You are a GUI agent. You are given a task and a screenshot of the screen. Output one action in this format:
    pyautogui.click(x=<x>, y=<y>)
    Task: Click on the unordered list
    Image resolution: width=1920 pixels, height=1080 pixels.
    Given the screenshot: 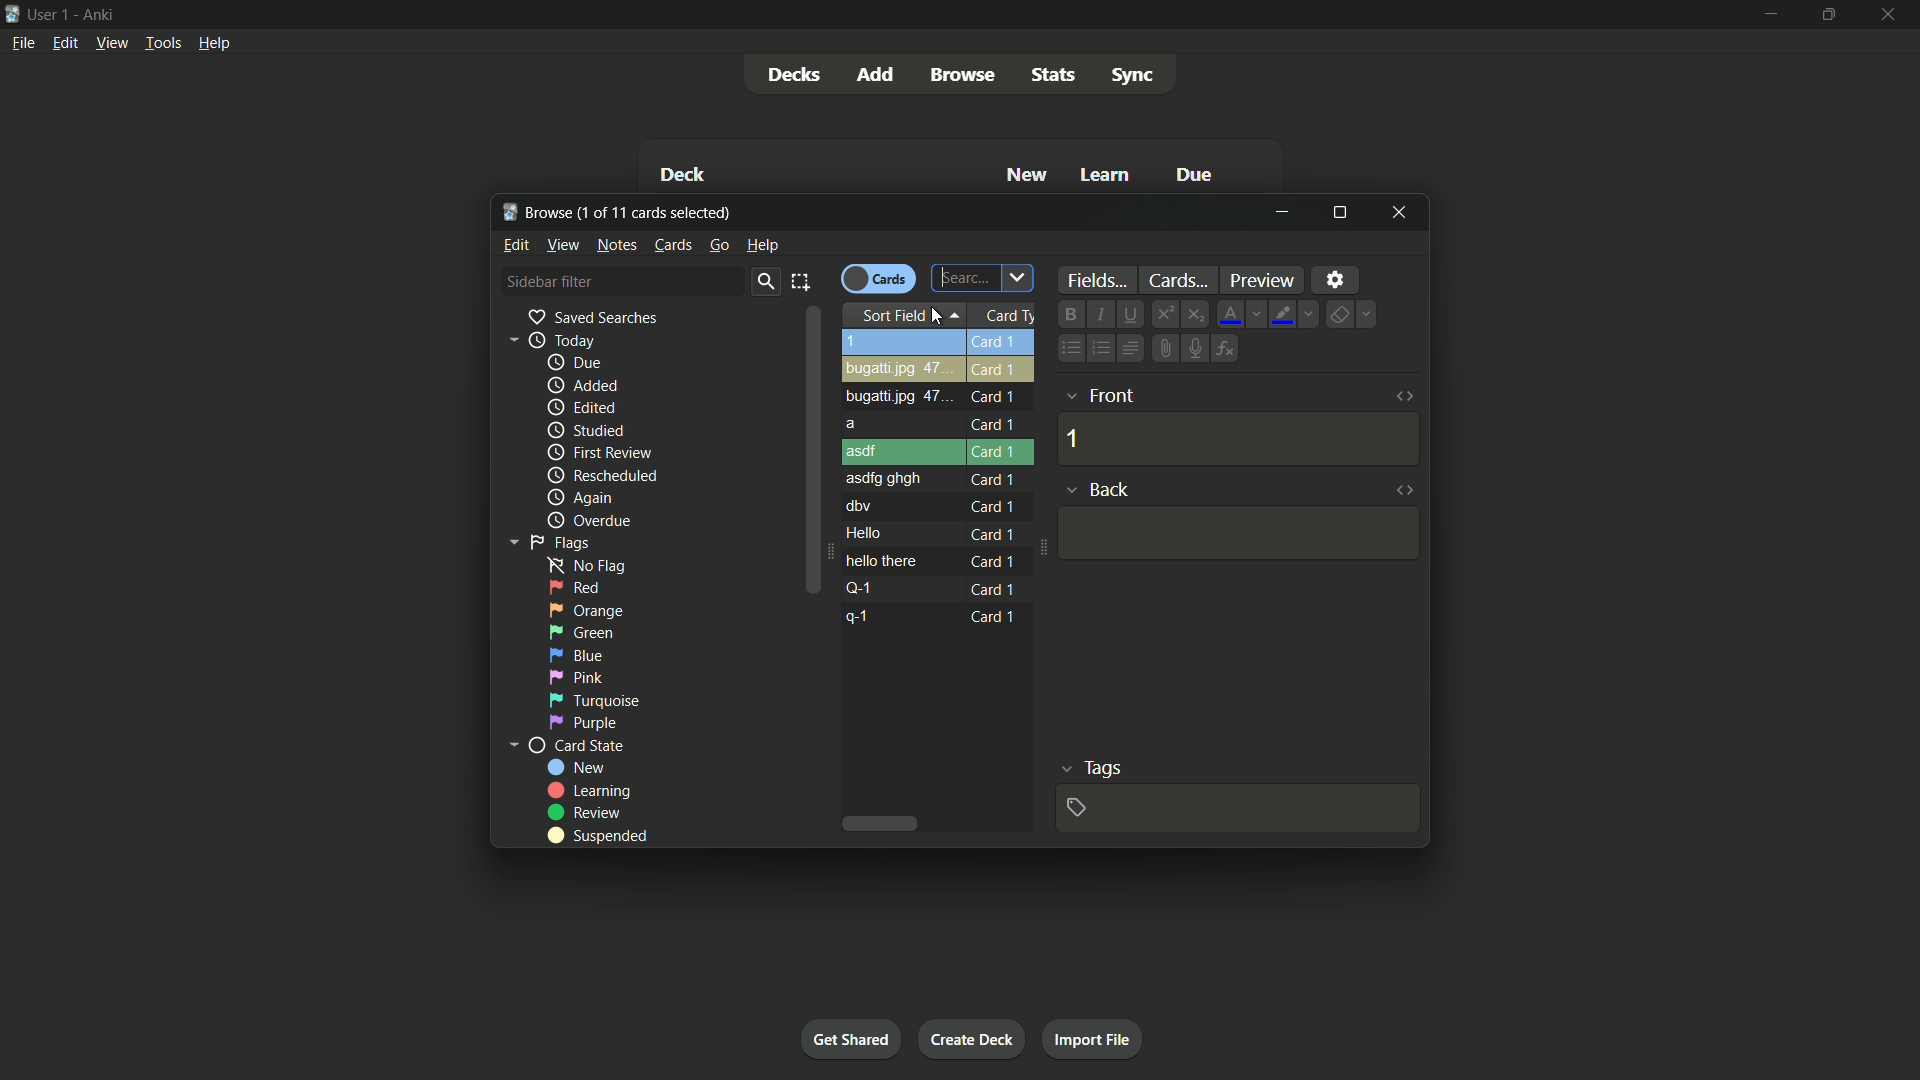 What is the action you would take?
    pyautogui.click(x=1067, y=348)
    